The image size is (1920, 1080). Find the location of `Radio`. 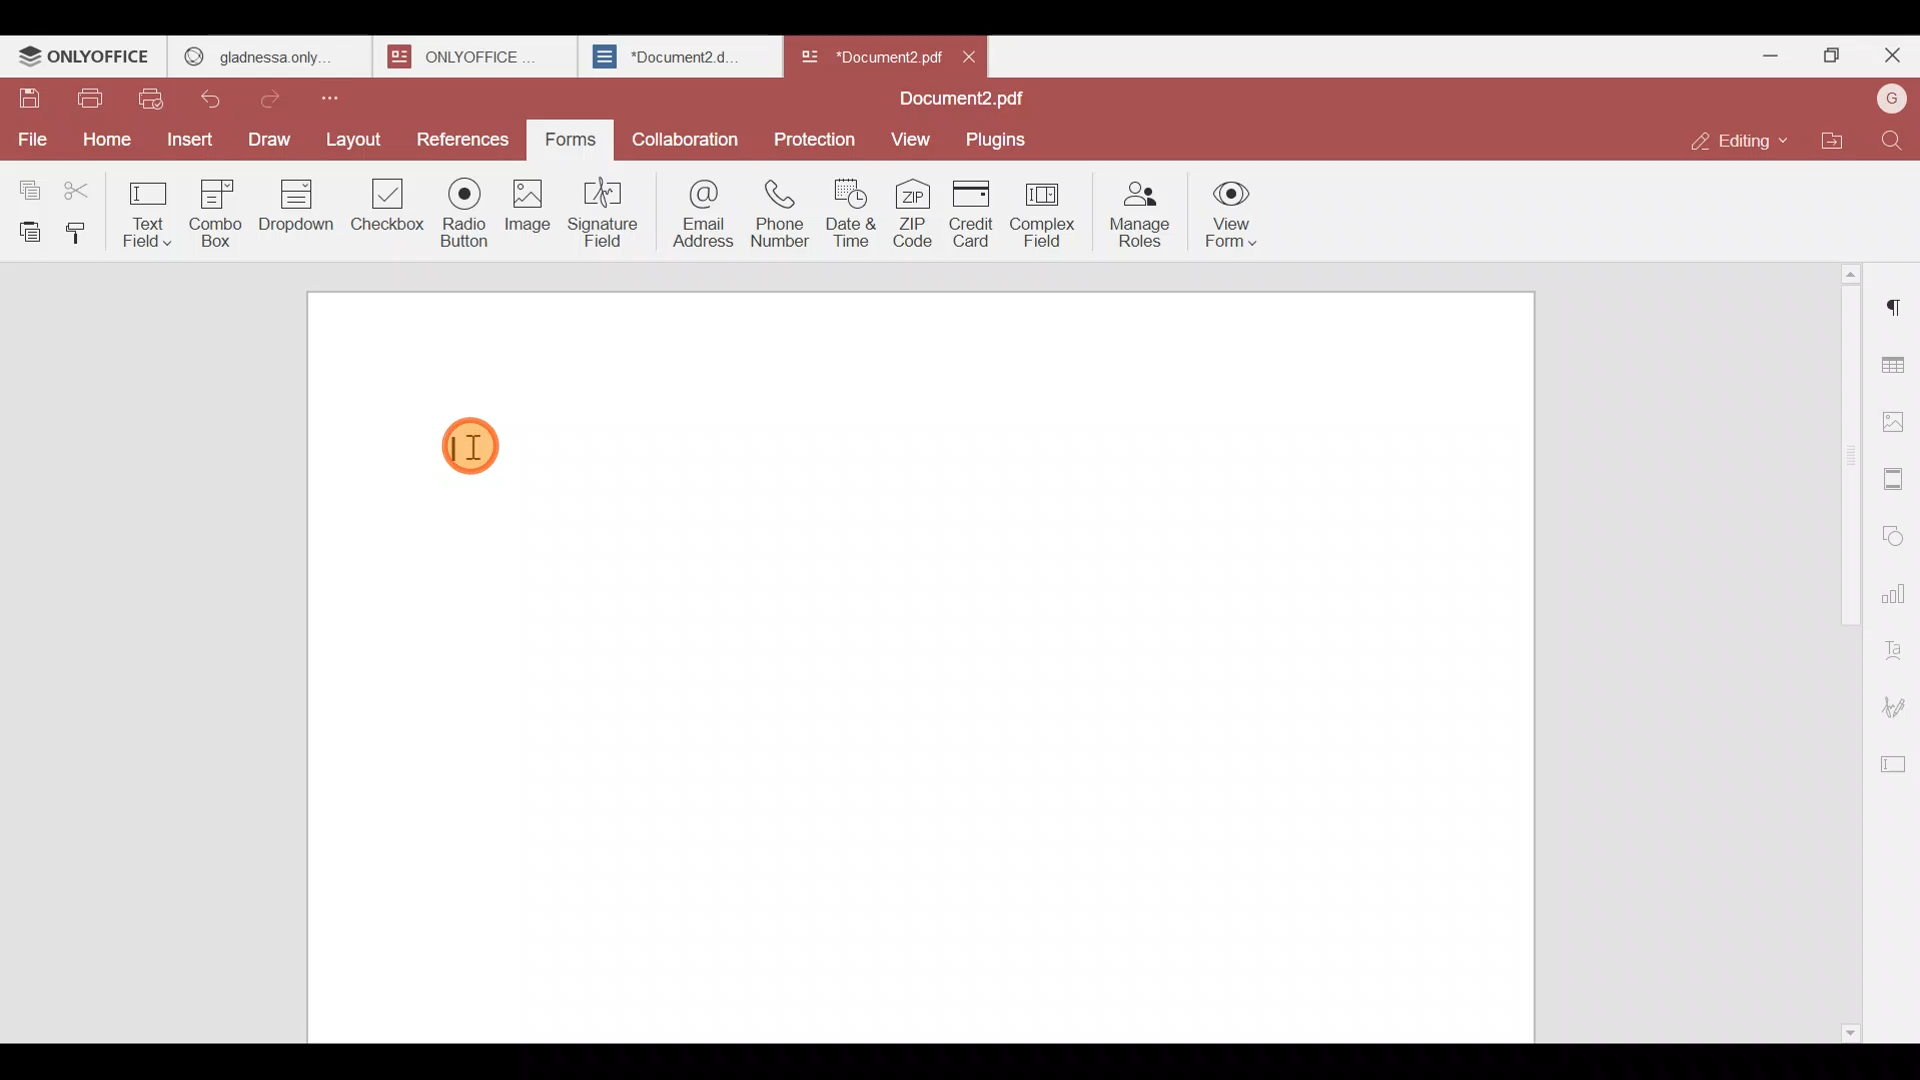

Radio is located at coordinates (463, 209).